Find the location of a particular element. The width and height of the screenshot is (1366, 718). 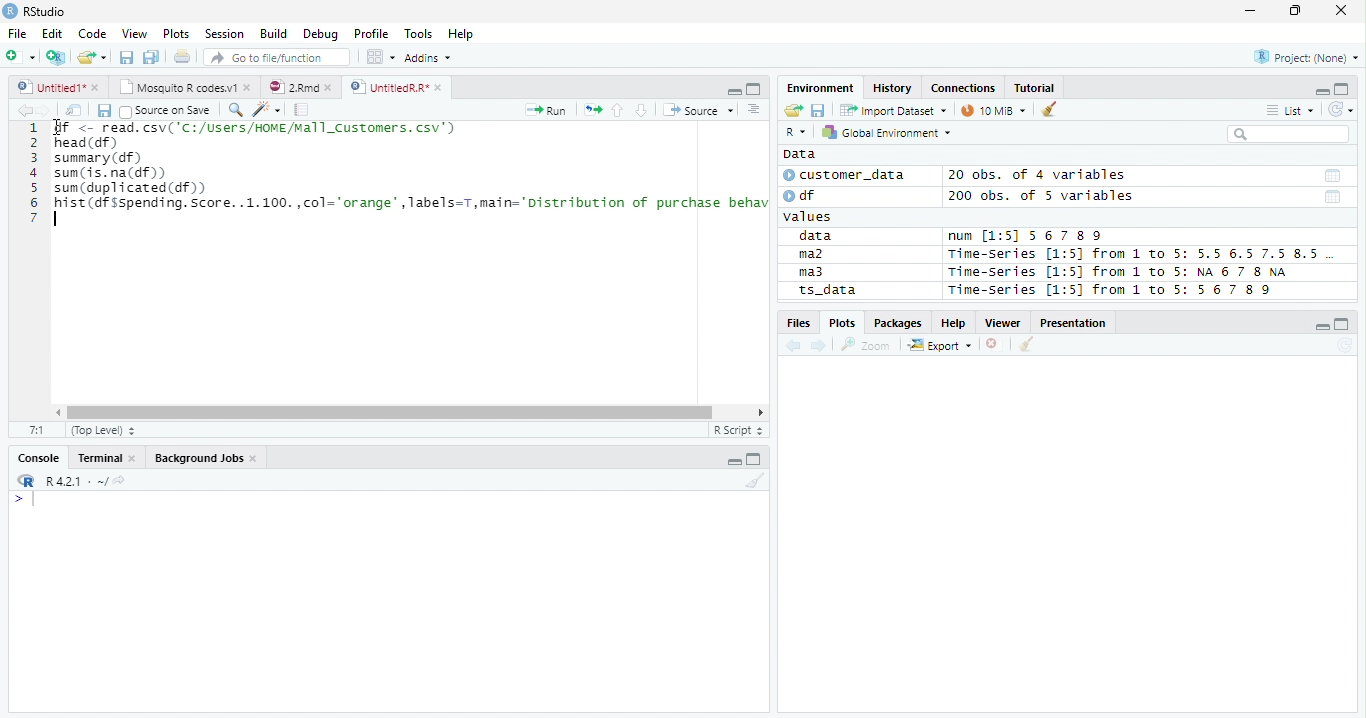

Next is located at coordinates (820, 347).